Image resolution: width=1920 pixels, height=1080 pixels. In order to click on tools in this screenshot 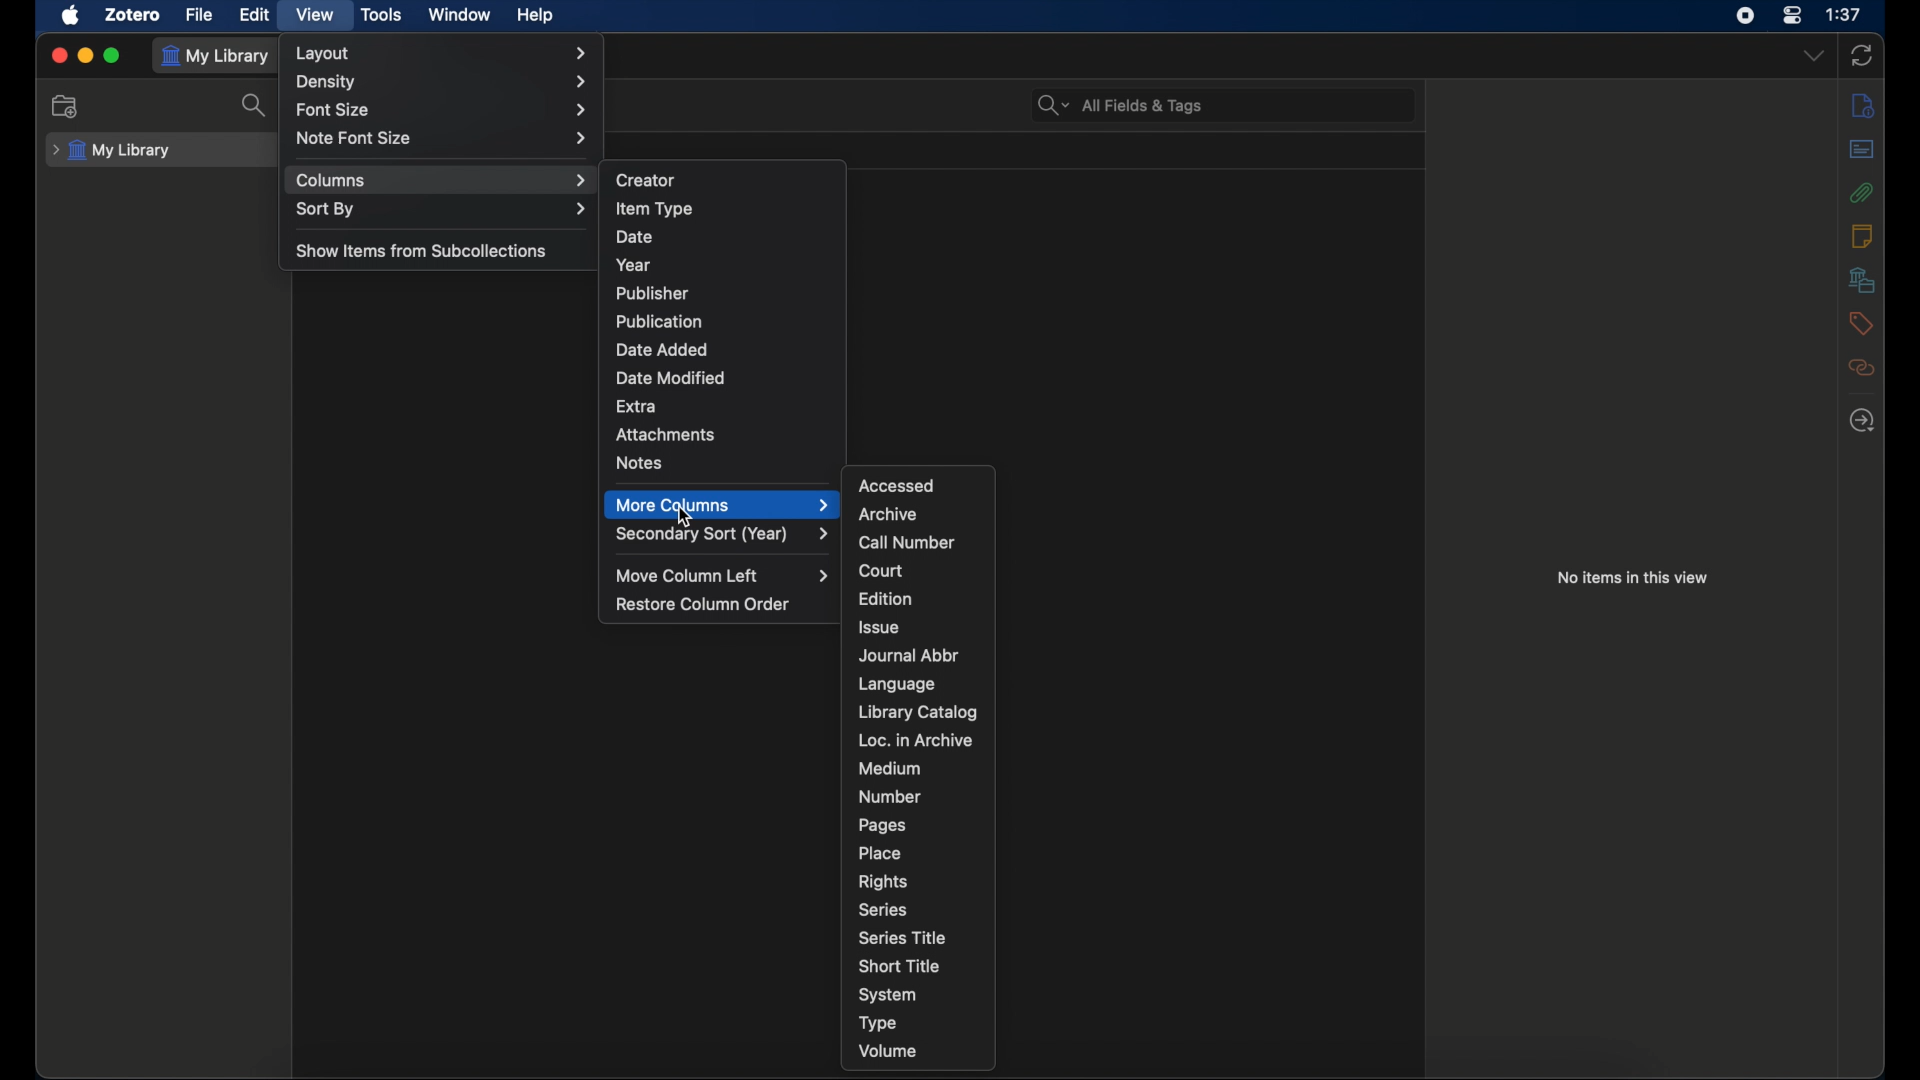, I will do `click(383, 14)`.